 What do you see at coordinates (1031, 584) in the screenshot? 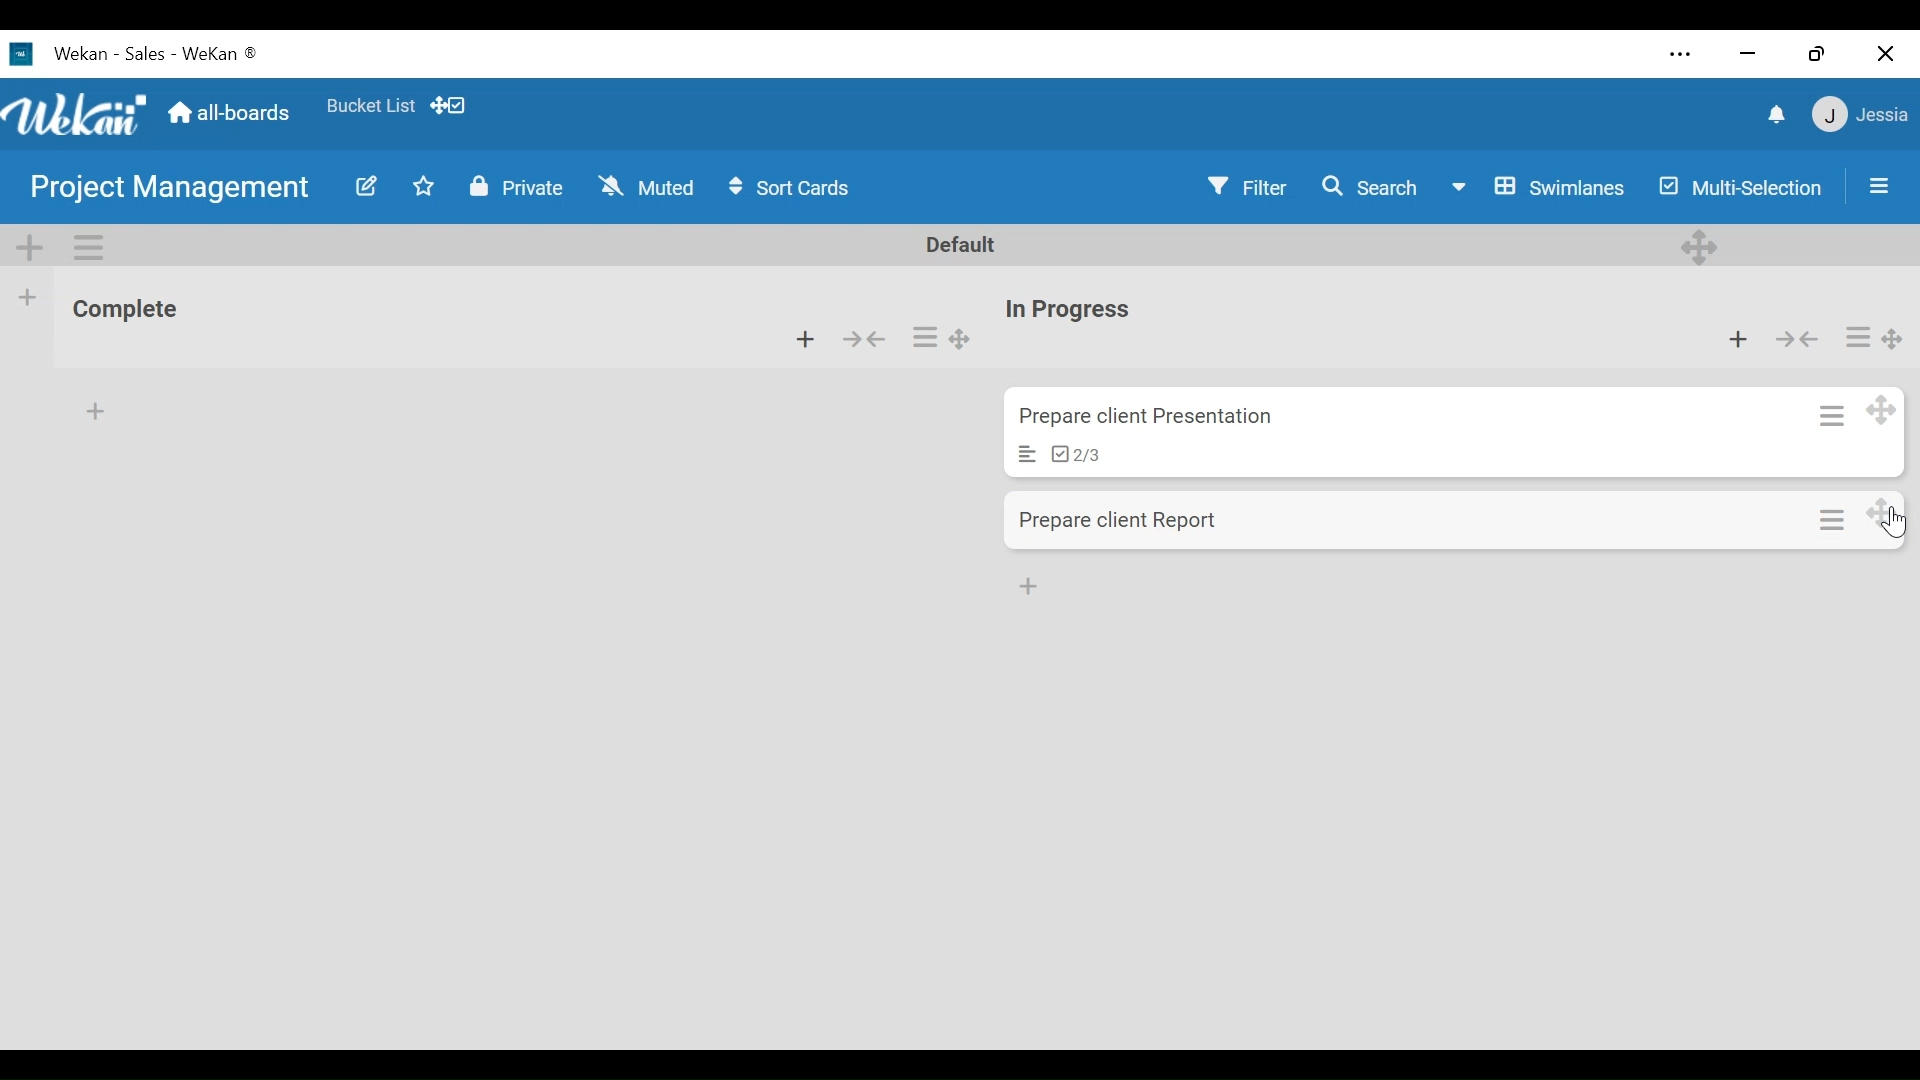
I see `Add card to the bottom of the list` at bounding box center [1031, 584].